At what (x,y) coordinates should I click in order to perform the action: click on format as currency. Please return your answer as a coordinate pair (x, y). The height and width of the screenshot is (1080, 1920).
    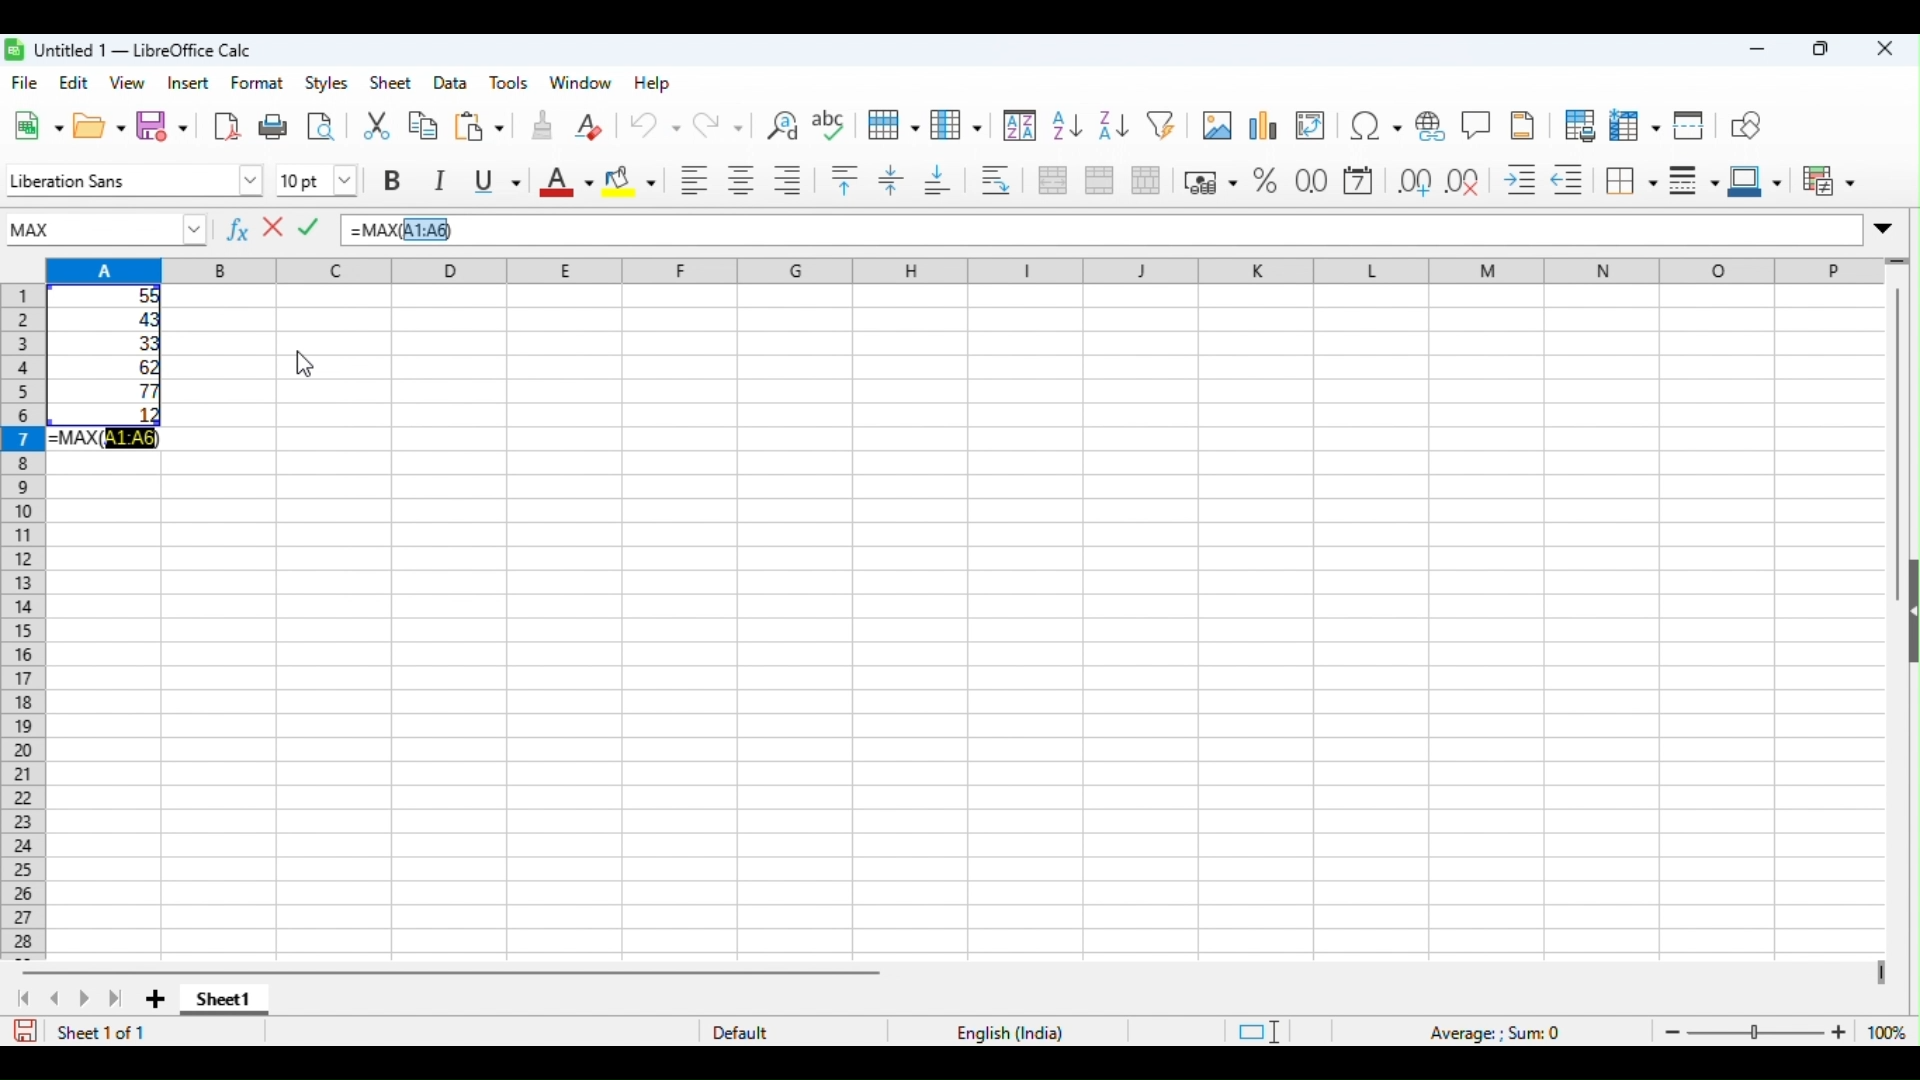
    Looking at the image, I should click on (1211, 182).